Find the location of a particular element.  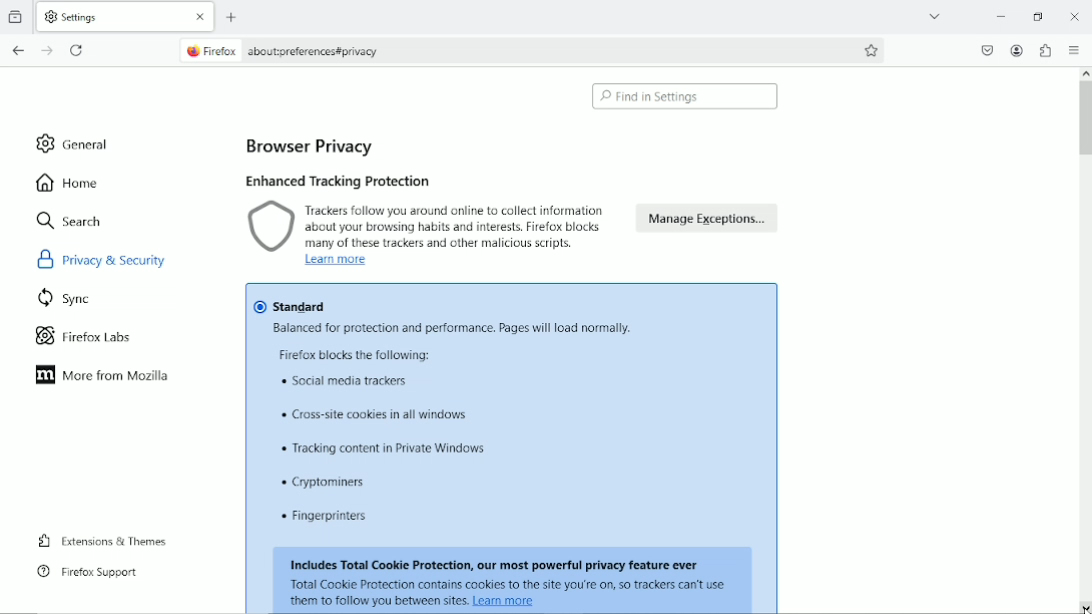

restore down is located at coordinates (1039, 14).